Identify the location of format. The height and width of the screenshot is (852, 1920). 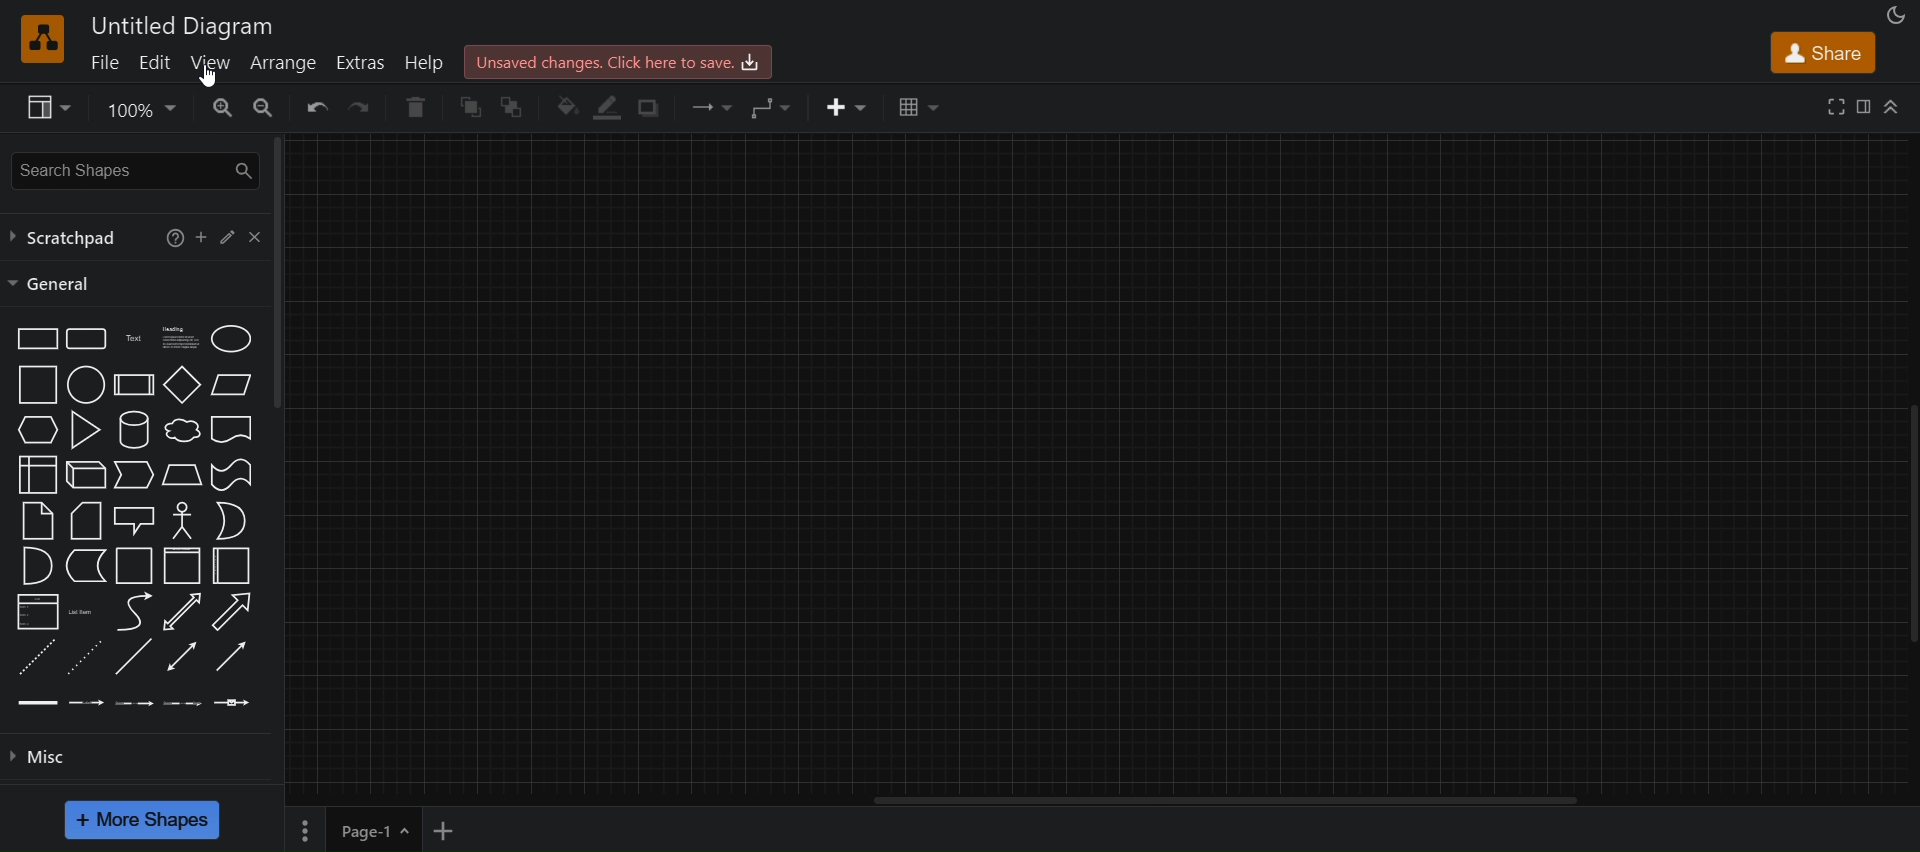
(1864, 106).